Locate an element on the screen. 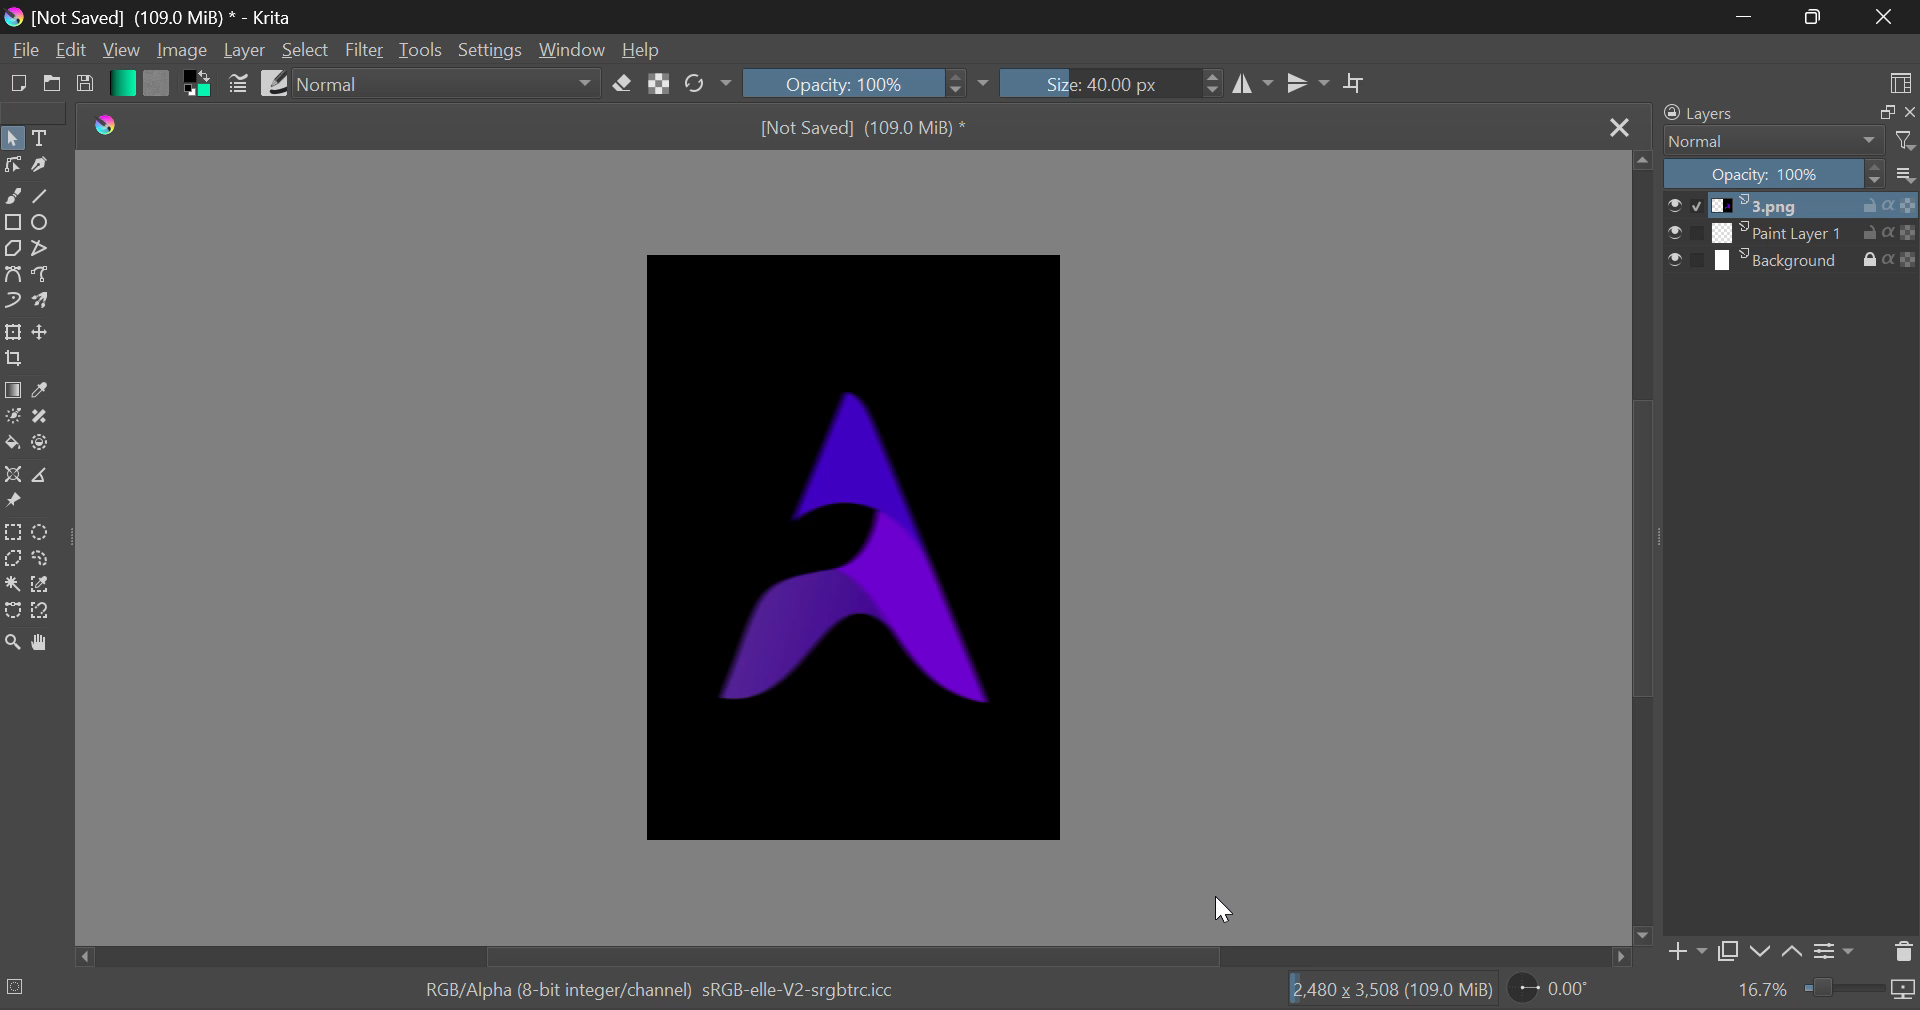  Freehand Selection Tool is located at coordinates (41, 560).